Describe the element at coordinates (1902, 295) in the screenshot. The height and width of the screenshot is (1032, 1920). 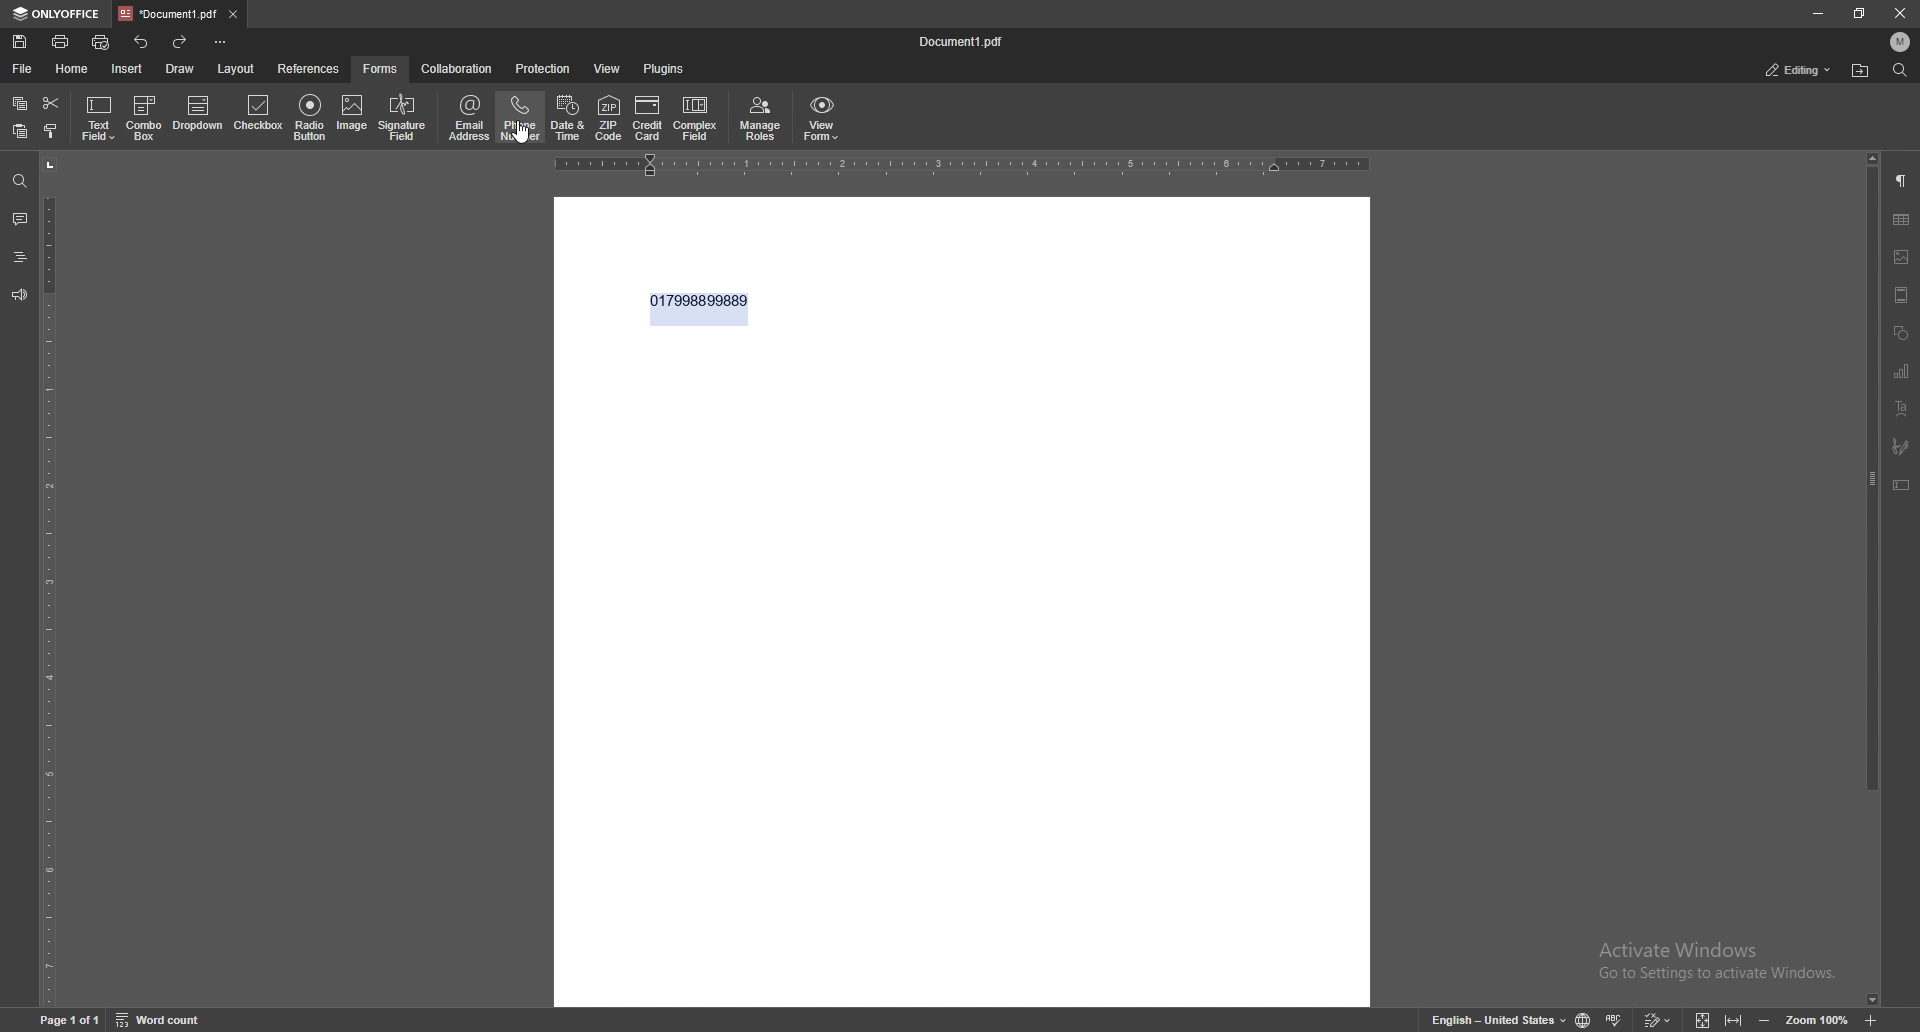
I see `header and footer` at that location.